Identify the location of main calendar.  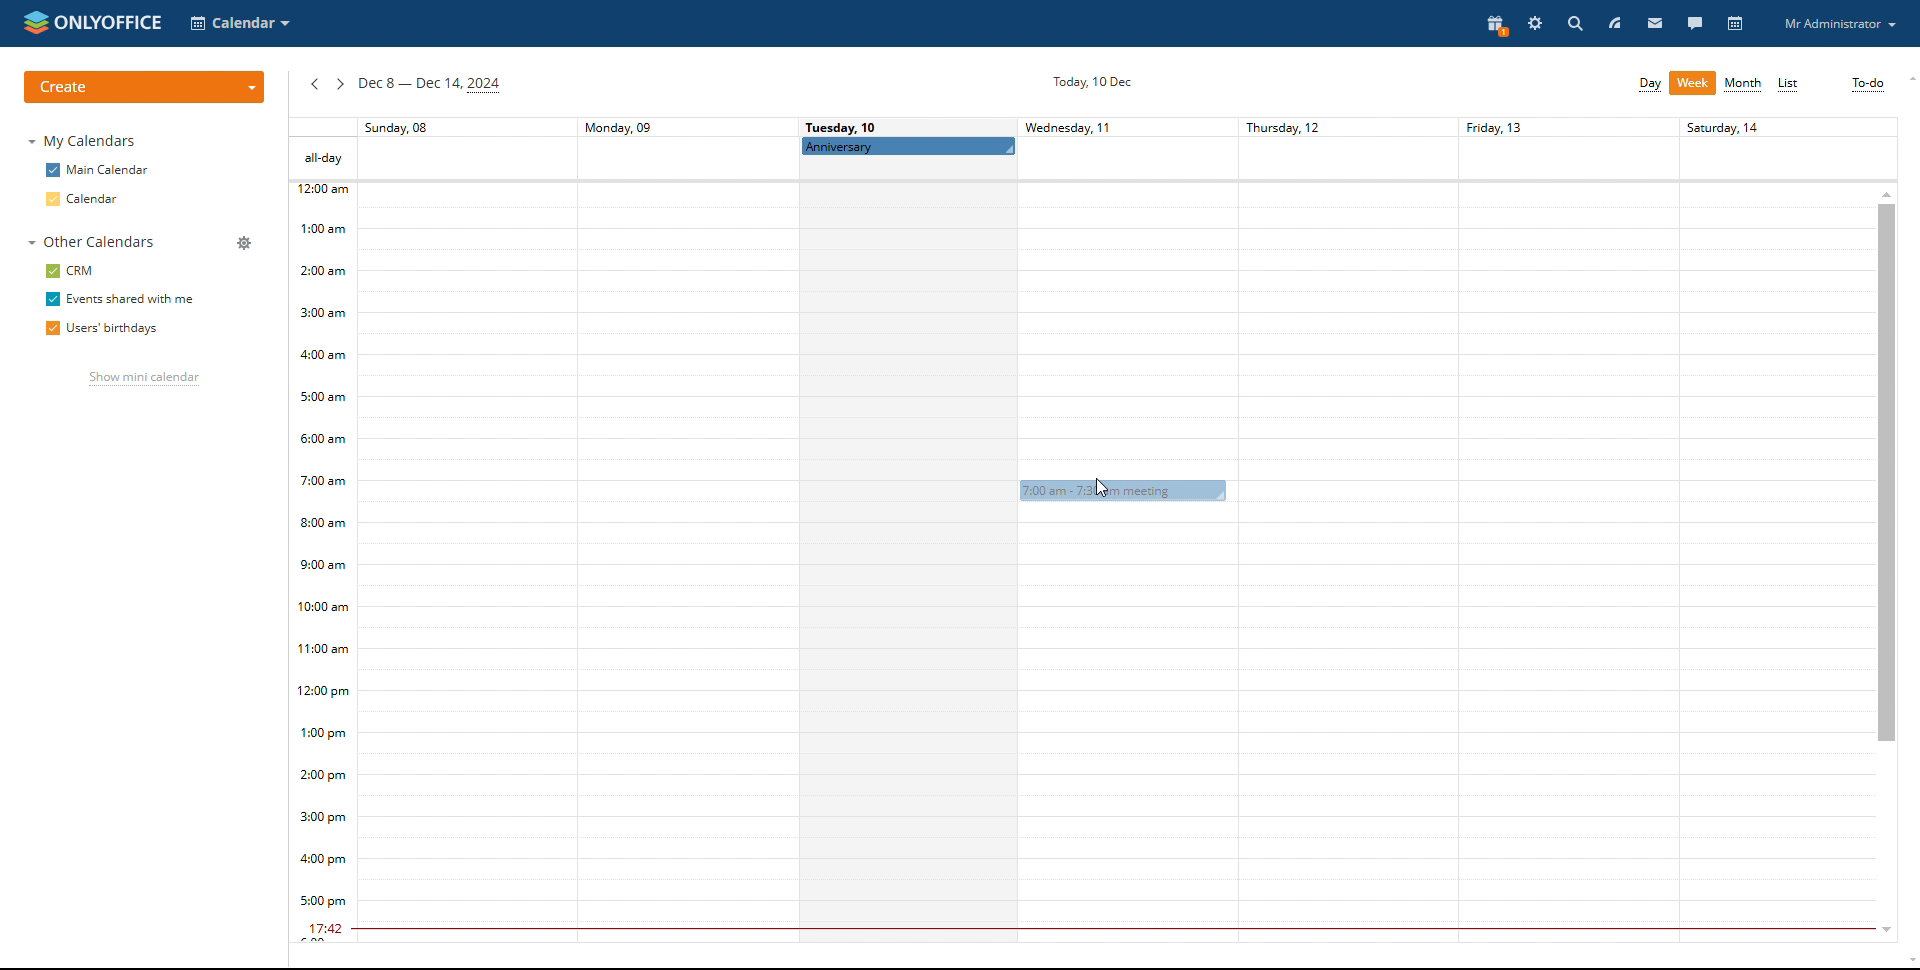
(97, 170).